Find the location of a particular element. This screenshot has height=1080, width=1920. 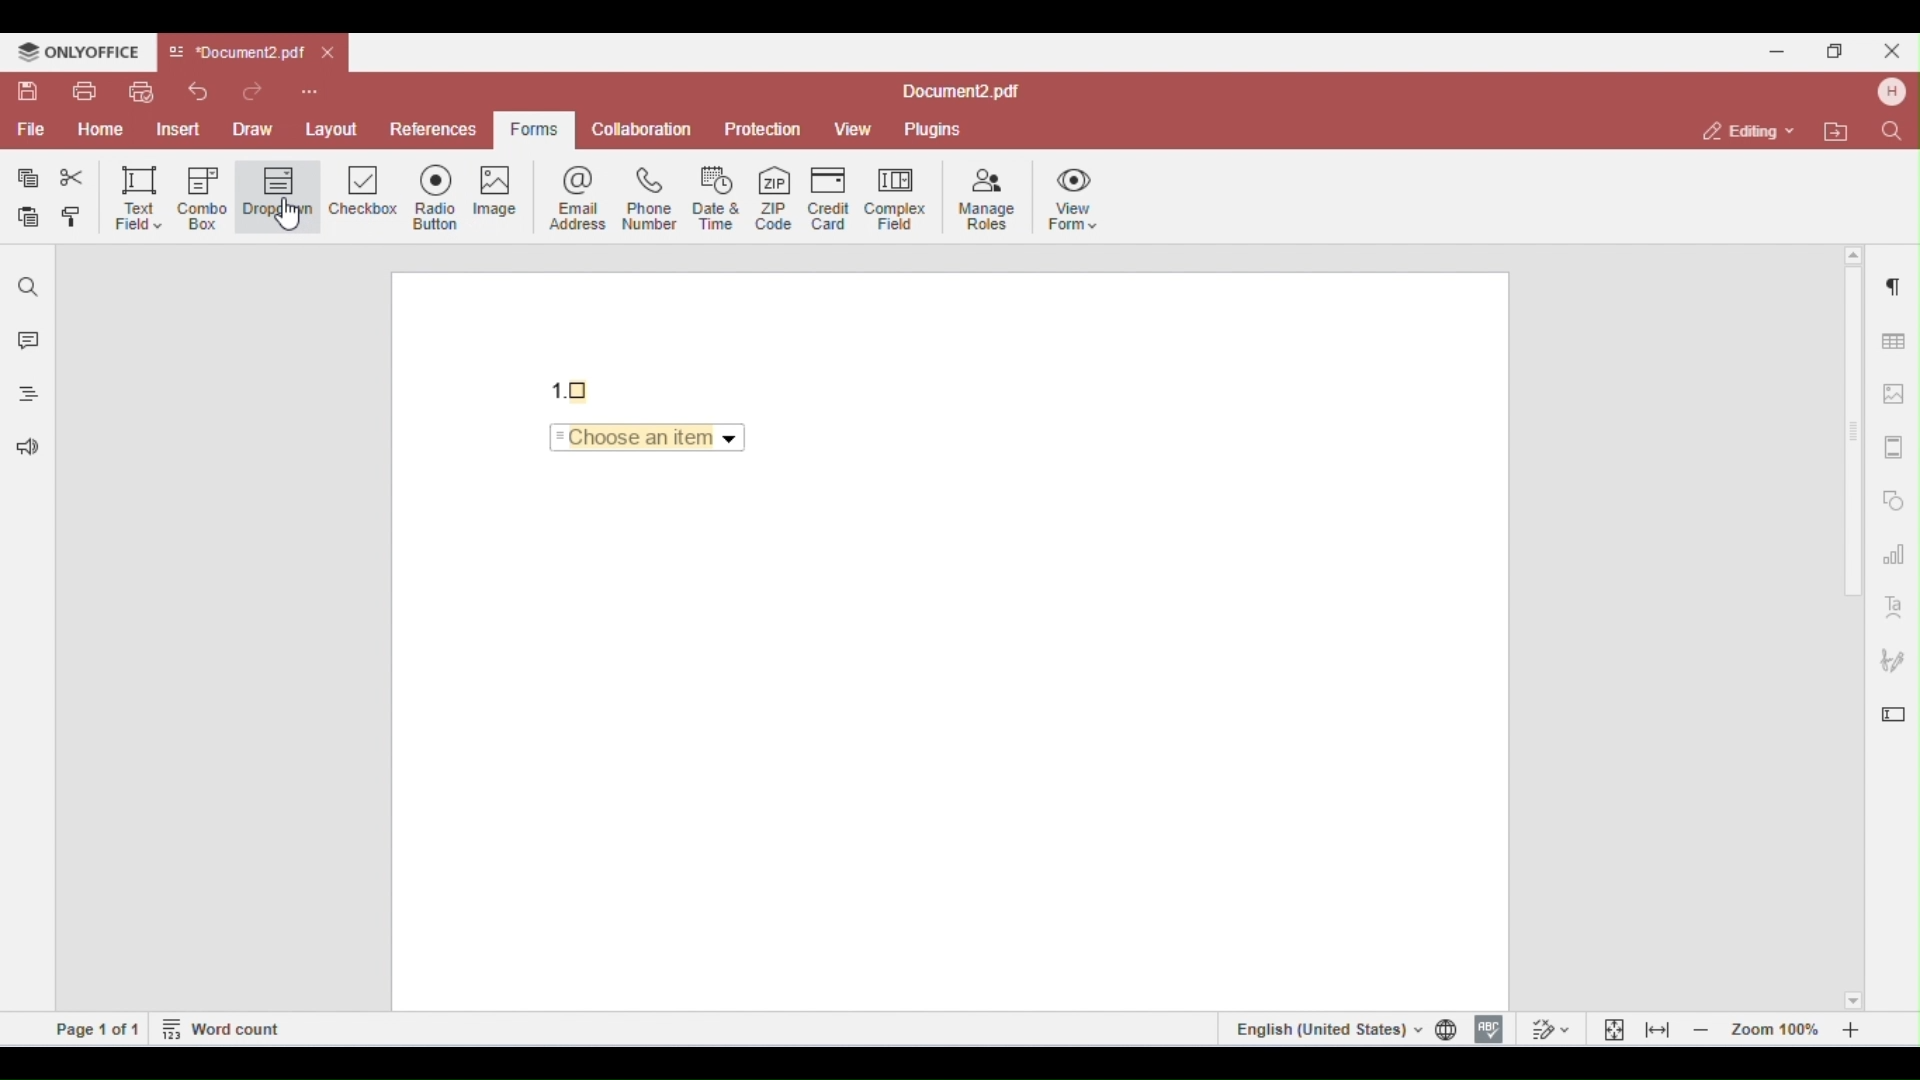

view is located at coordinates (853, 130).